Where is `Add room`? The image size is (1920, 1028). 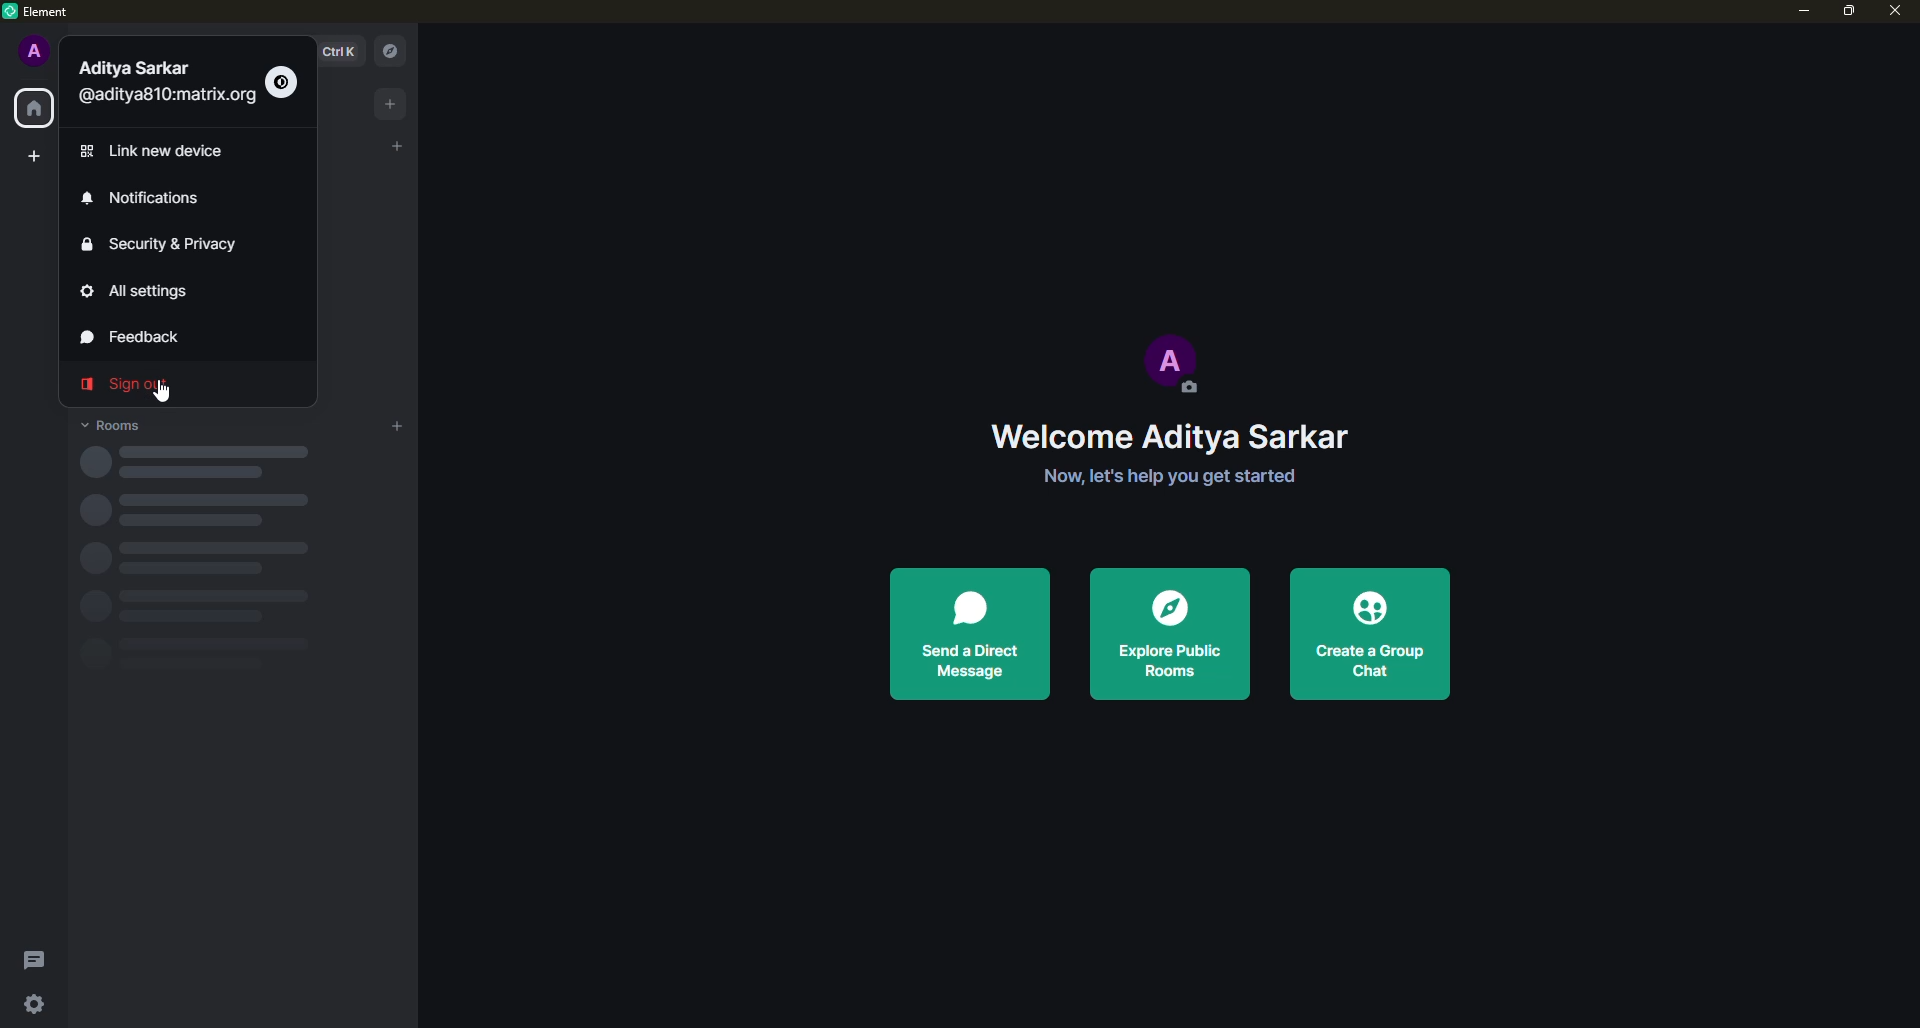 Add room is located at coordinates (404, 427).